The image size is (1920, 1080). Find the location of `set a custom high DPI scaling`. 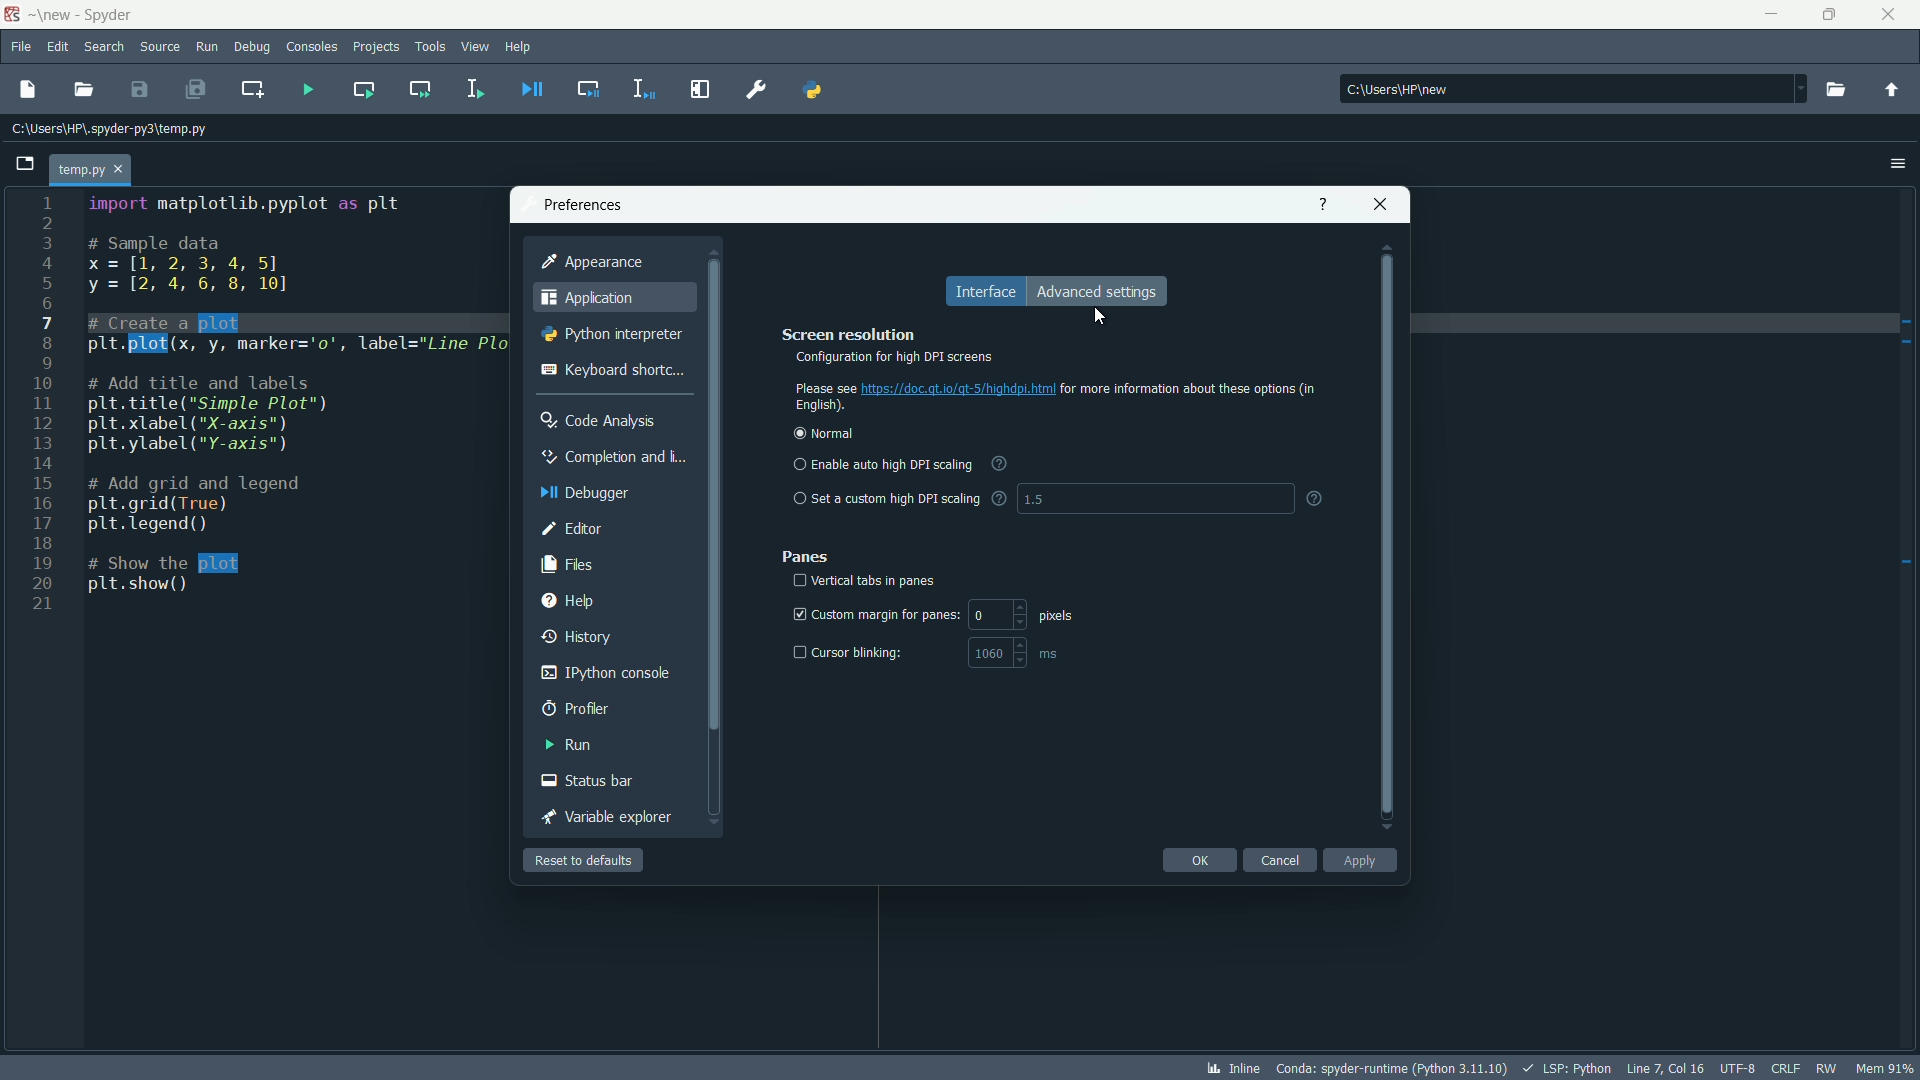

set a custom high DPI scaling is located at coordinates (886, 498).